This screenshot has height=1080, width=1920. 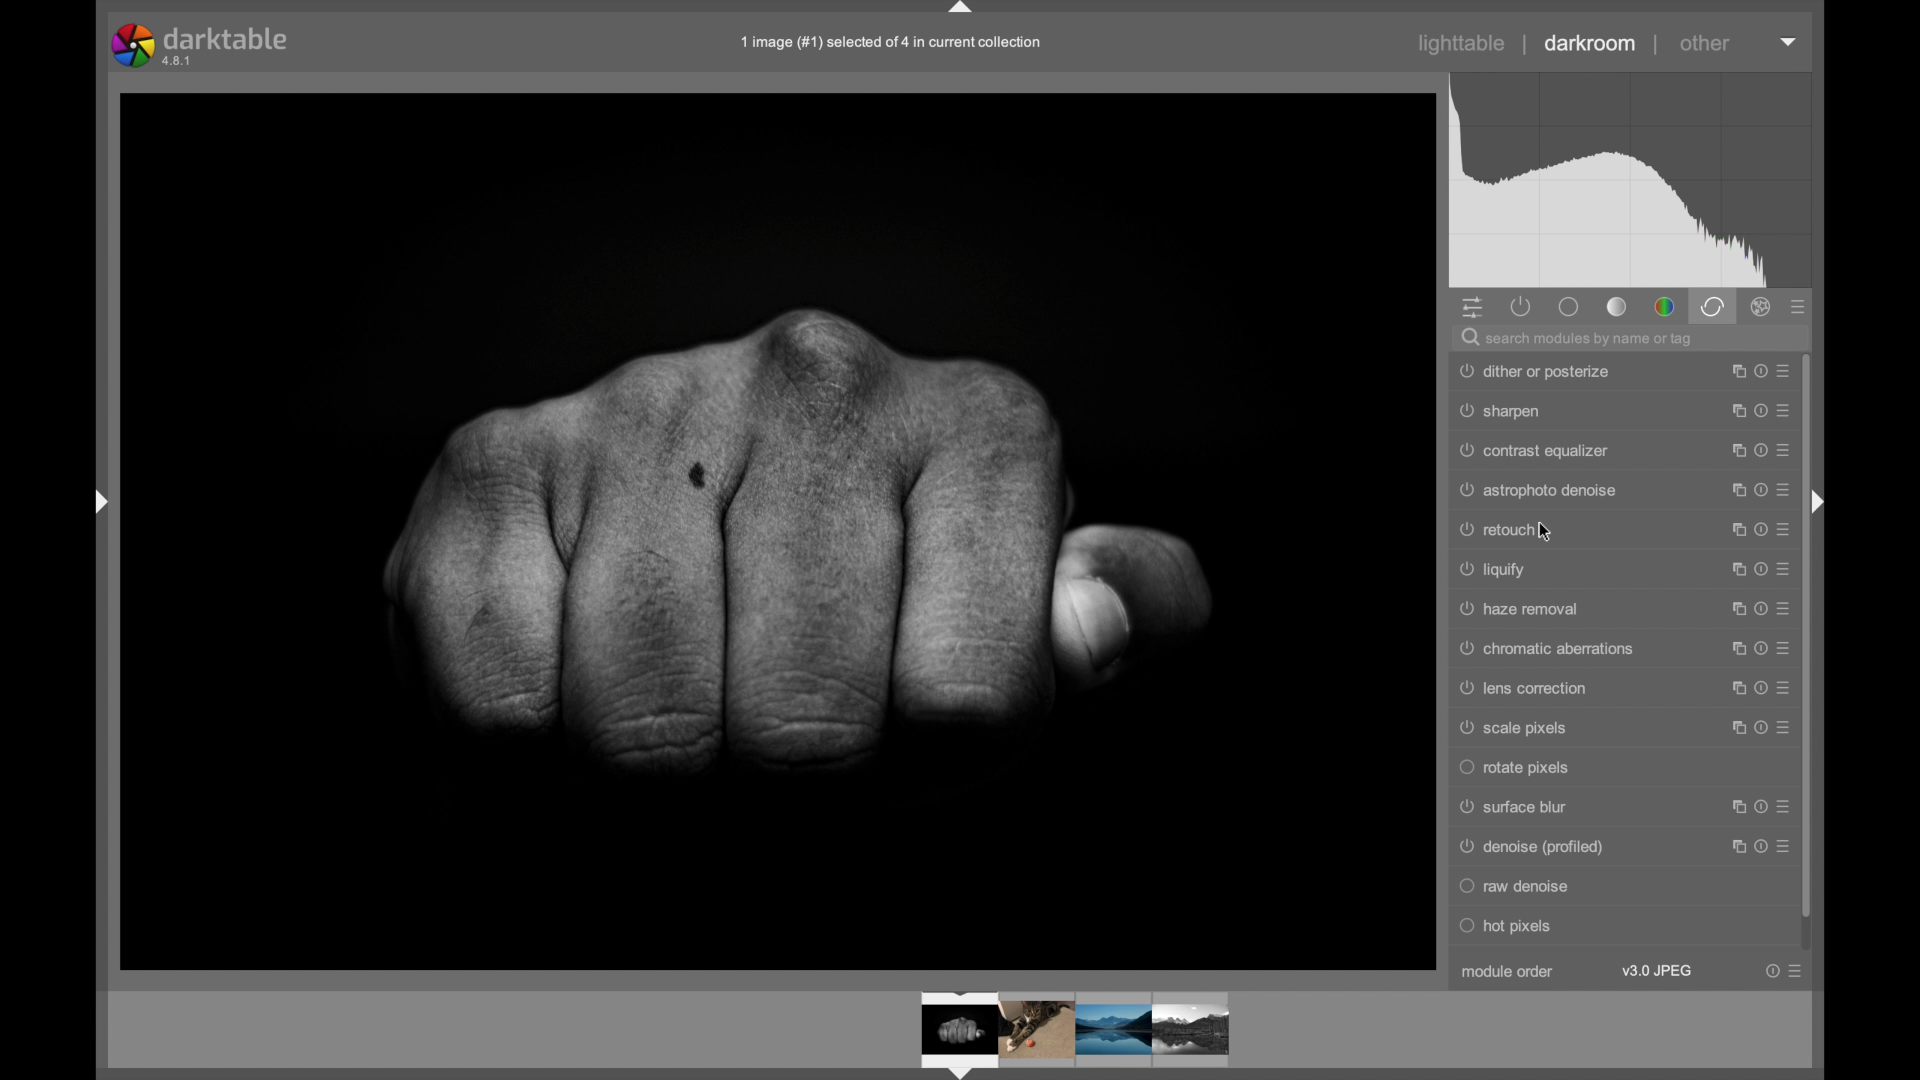 What do you see at coordinates (1664, 308) in the screenshot?
I see `color` at bounding box center [1664, 308].